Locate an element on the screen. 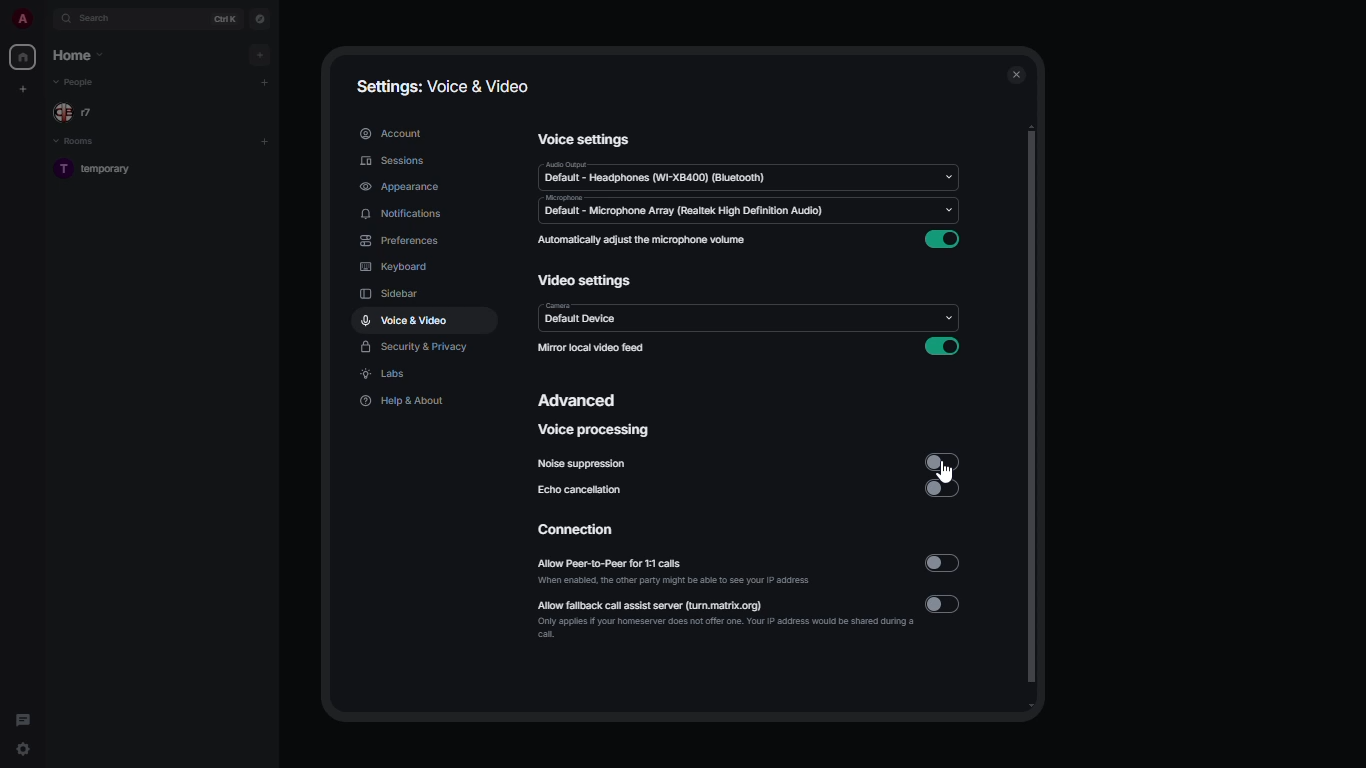 The height and width of the screenshot is (768, 1366). account is located at coordinates (391, 132).